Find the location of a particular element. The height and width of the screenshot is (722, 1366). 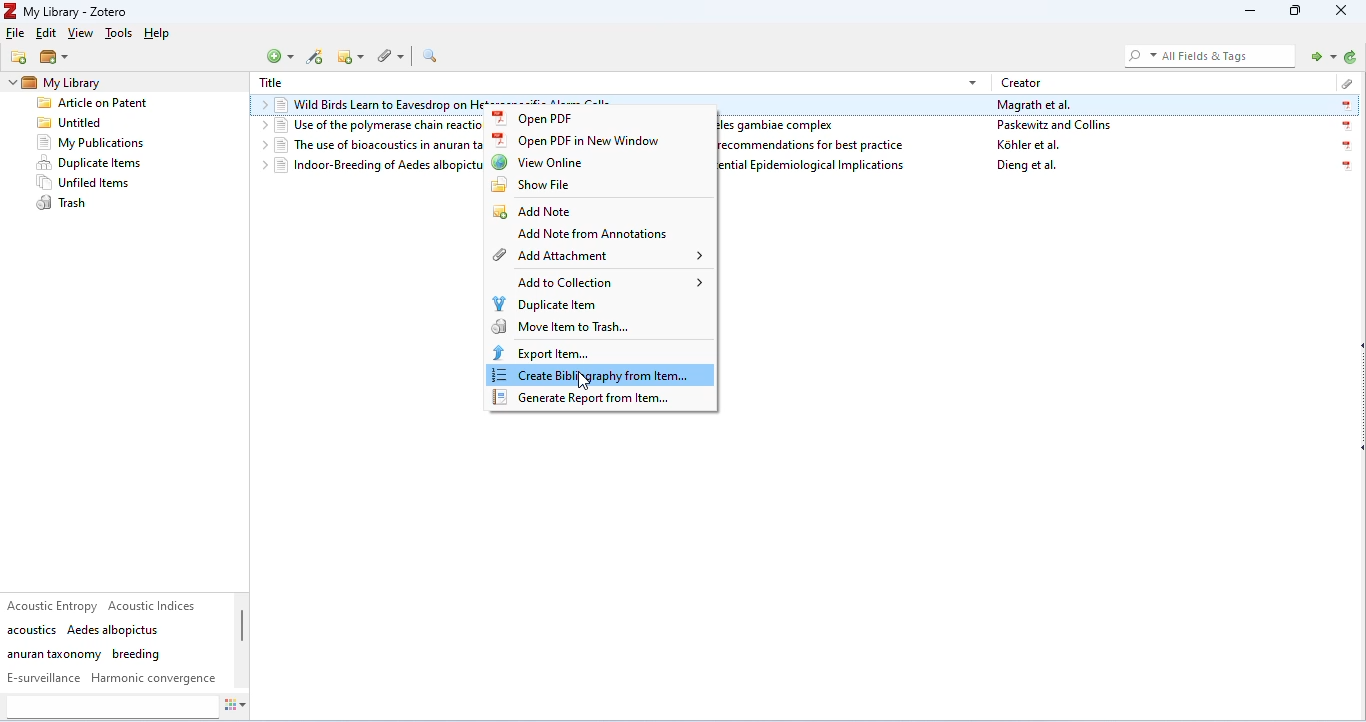

my publications is located at coordinates (92, 143).